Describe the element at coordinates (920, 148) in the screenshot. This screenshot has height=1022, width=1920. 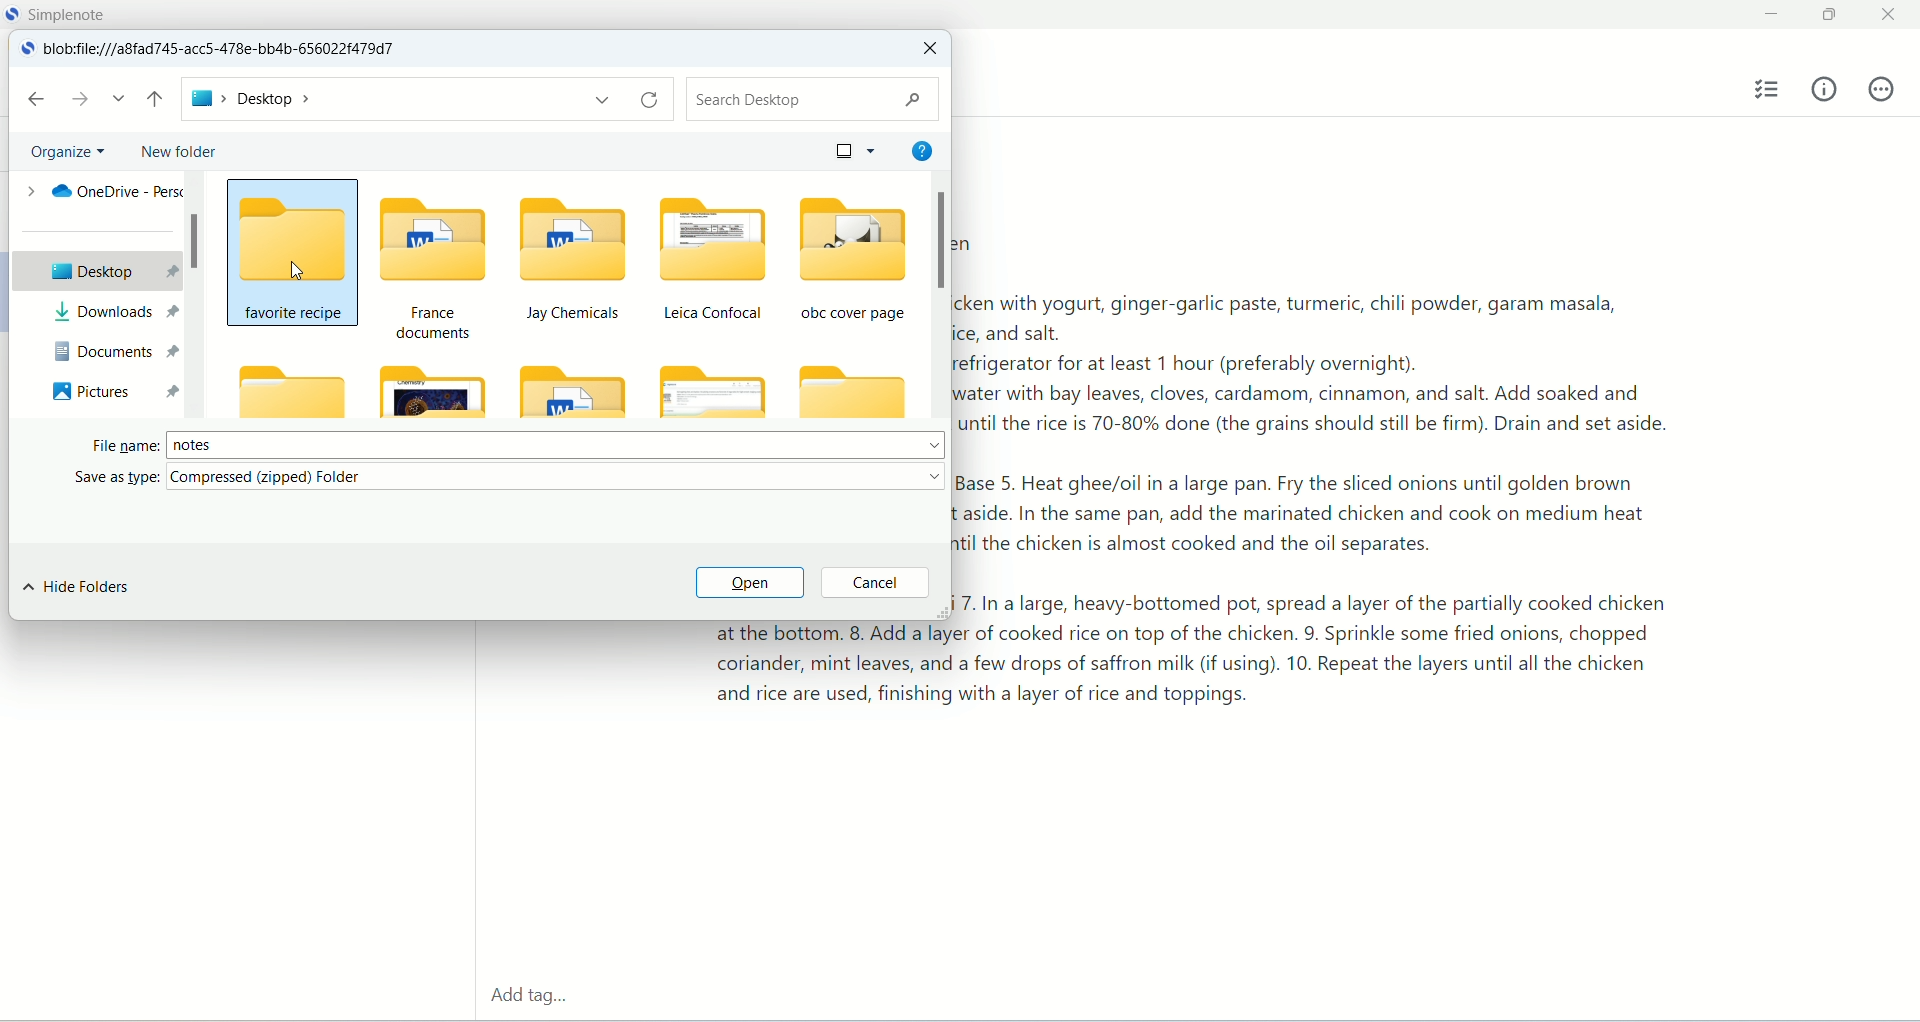
I see `help` at that location.